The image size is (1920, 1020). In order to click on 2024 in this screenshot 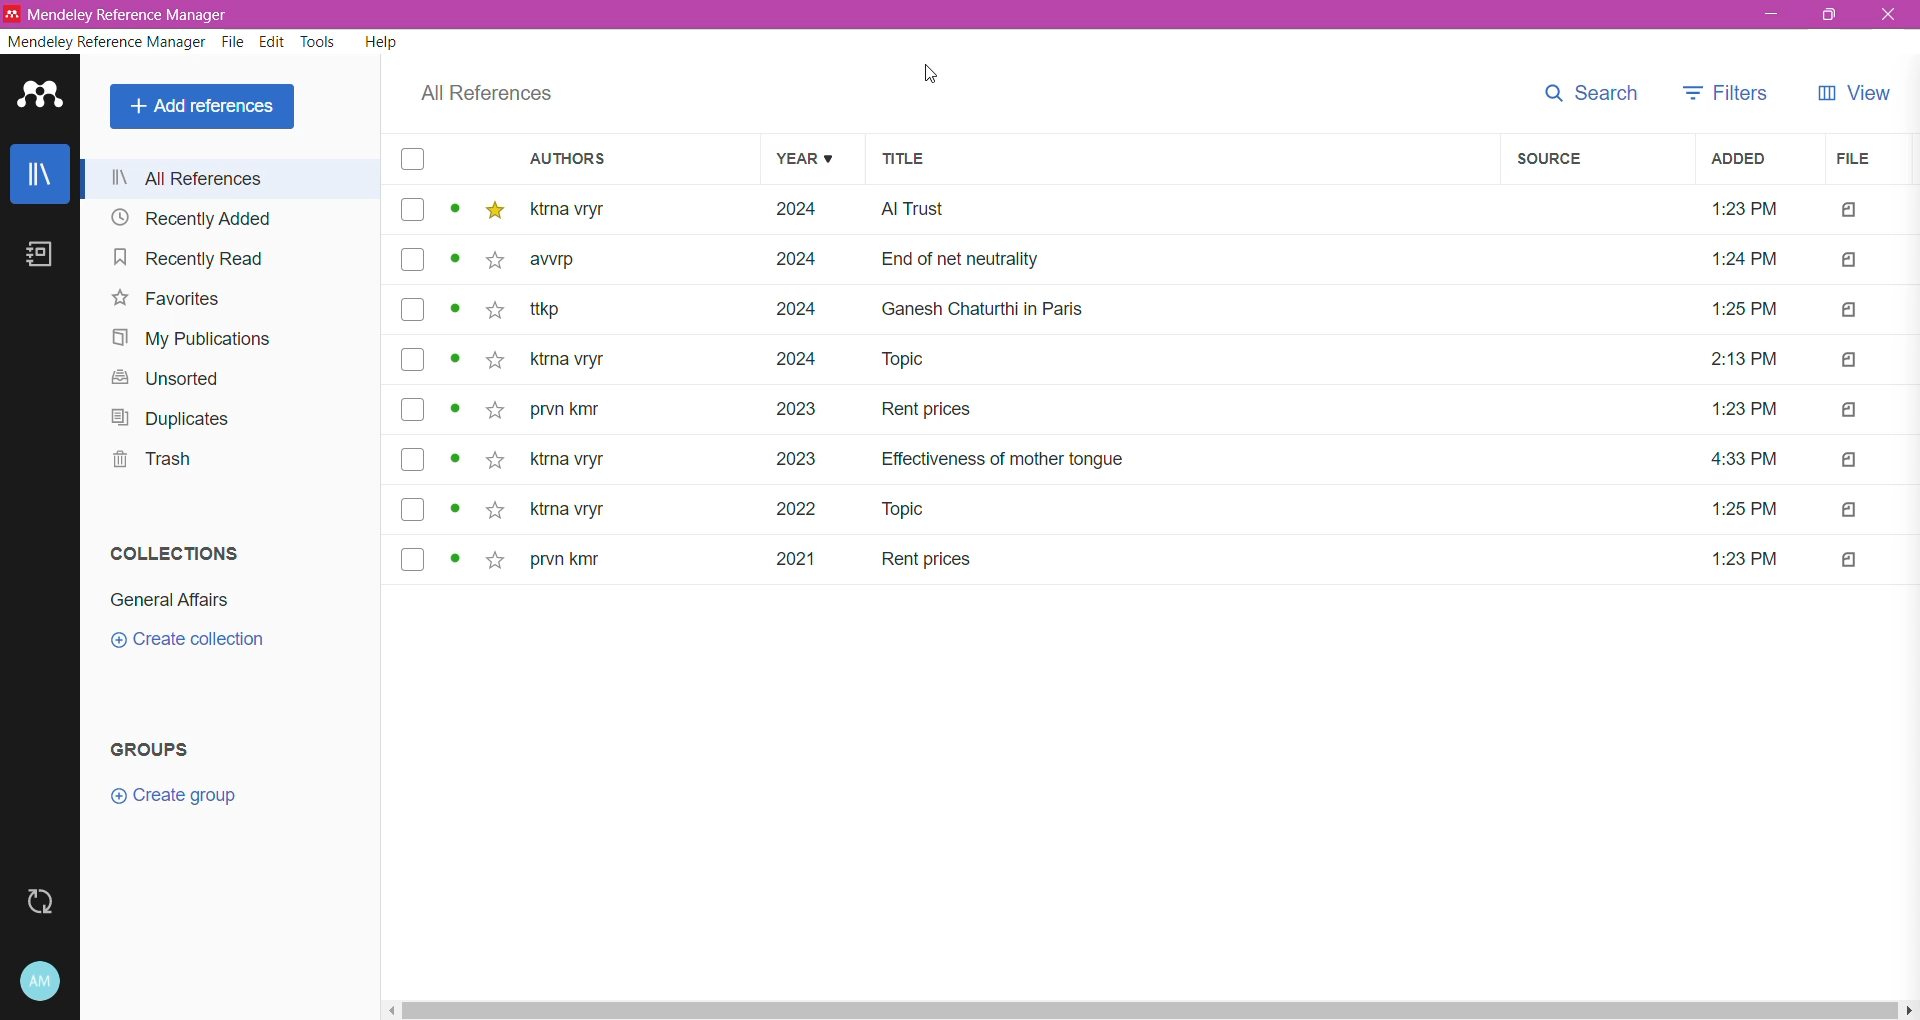, I will do `click(796, 260)`.